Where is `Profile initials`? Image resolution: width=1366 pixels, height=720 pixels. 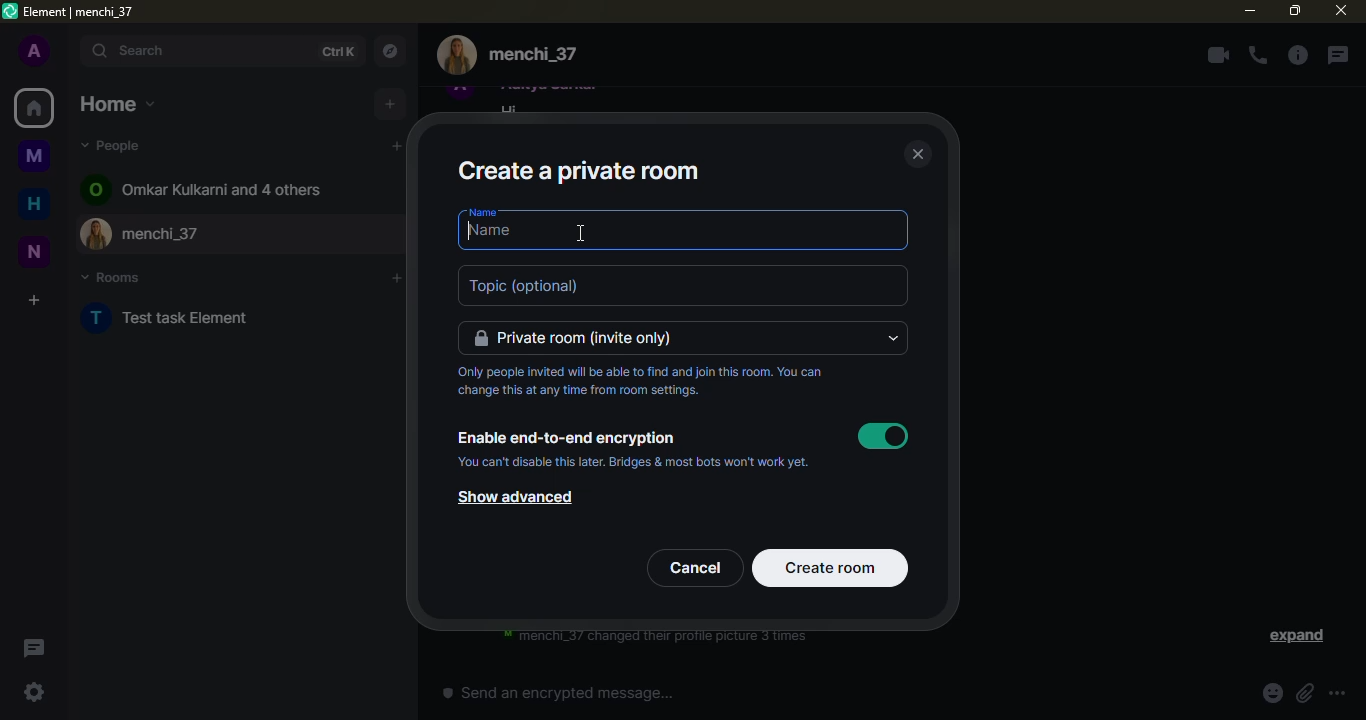 Profile initials is located at coordinates (95, 189).